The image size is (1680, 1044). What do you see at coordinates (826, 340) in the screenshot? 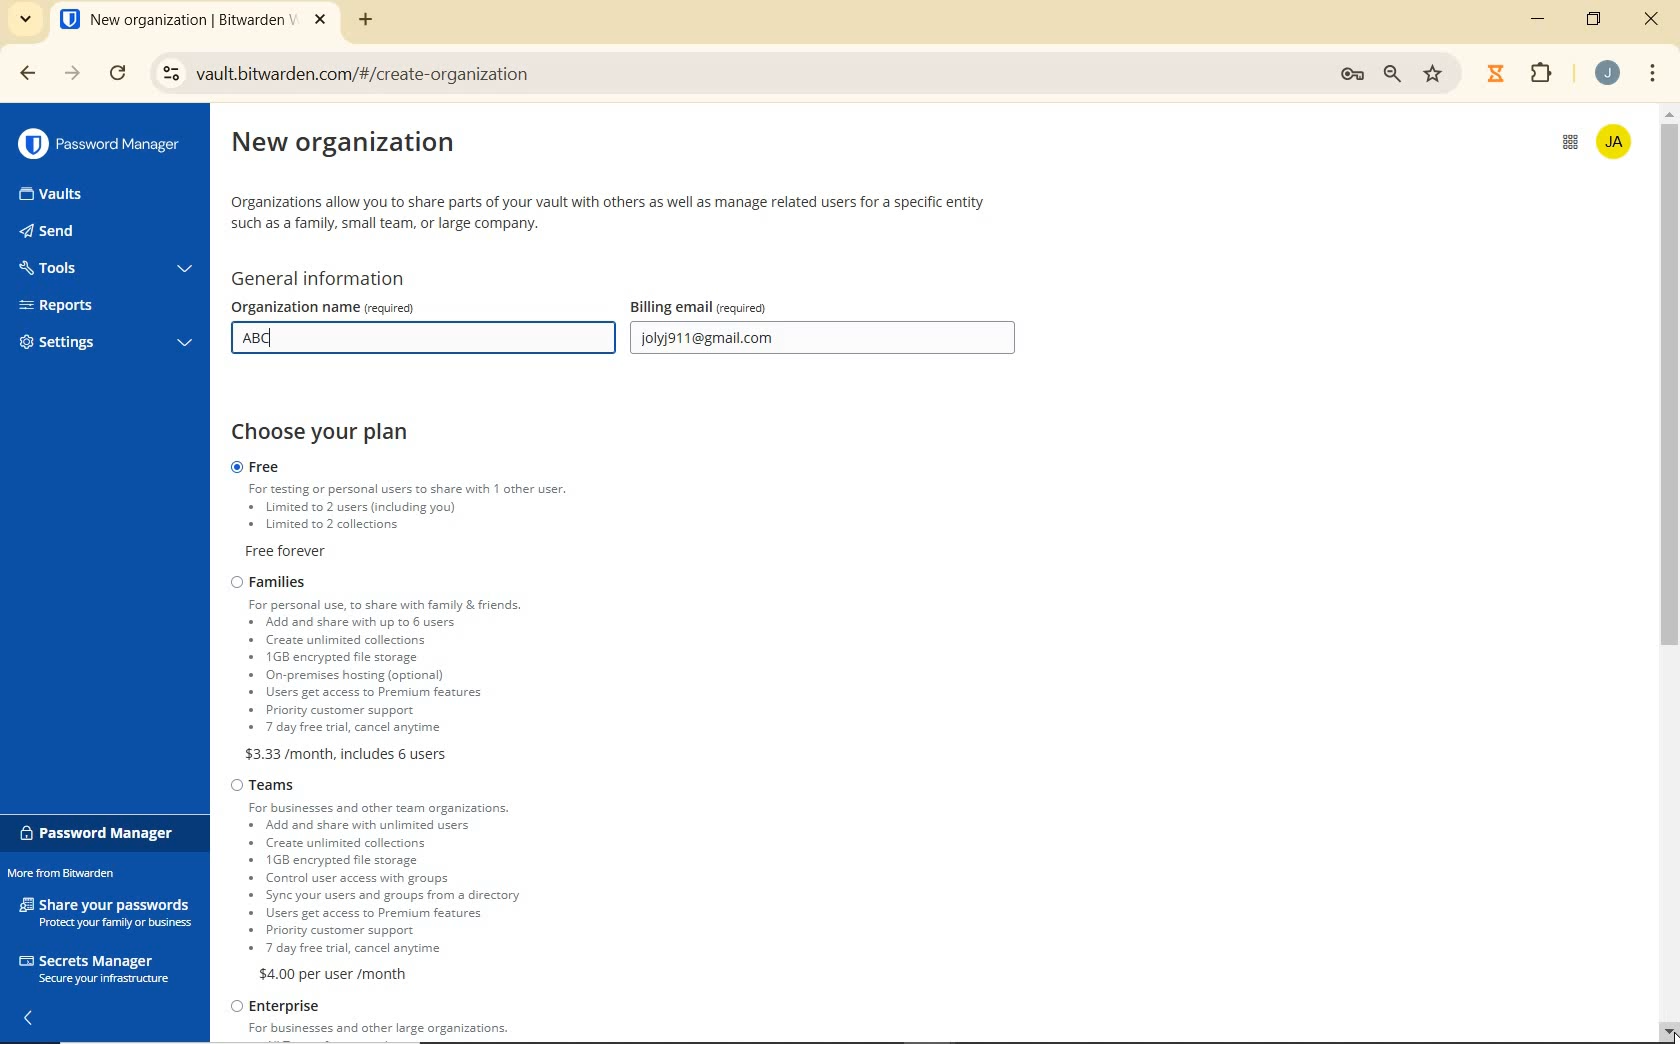
I see `jolyjo11@gmail.com` at bounding box center [826, 340].